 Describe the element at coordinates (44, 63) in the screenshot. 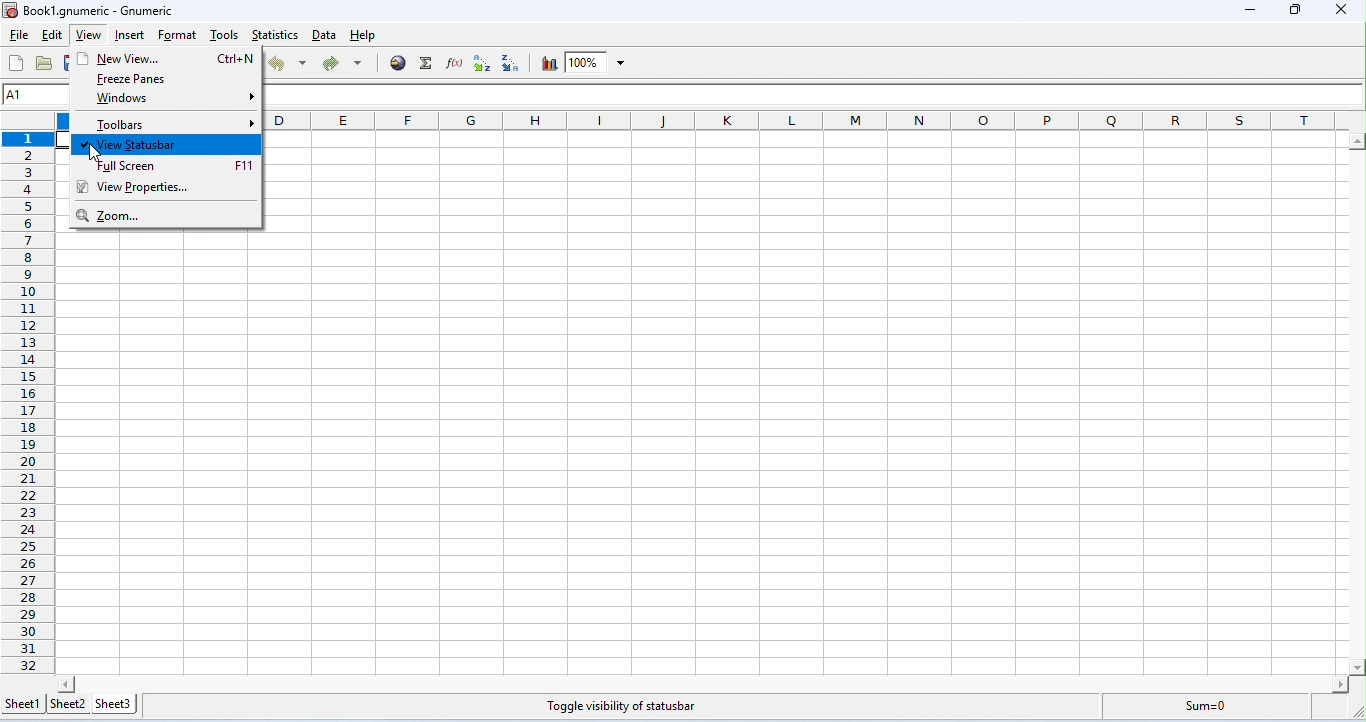

I see `open` at that location.